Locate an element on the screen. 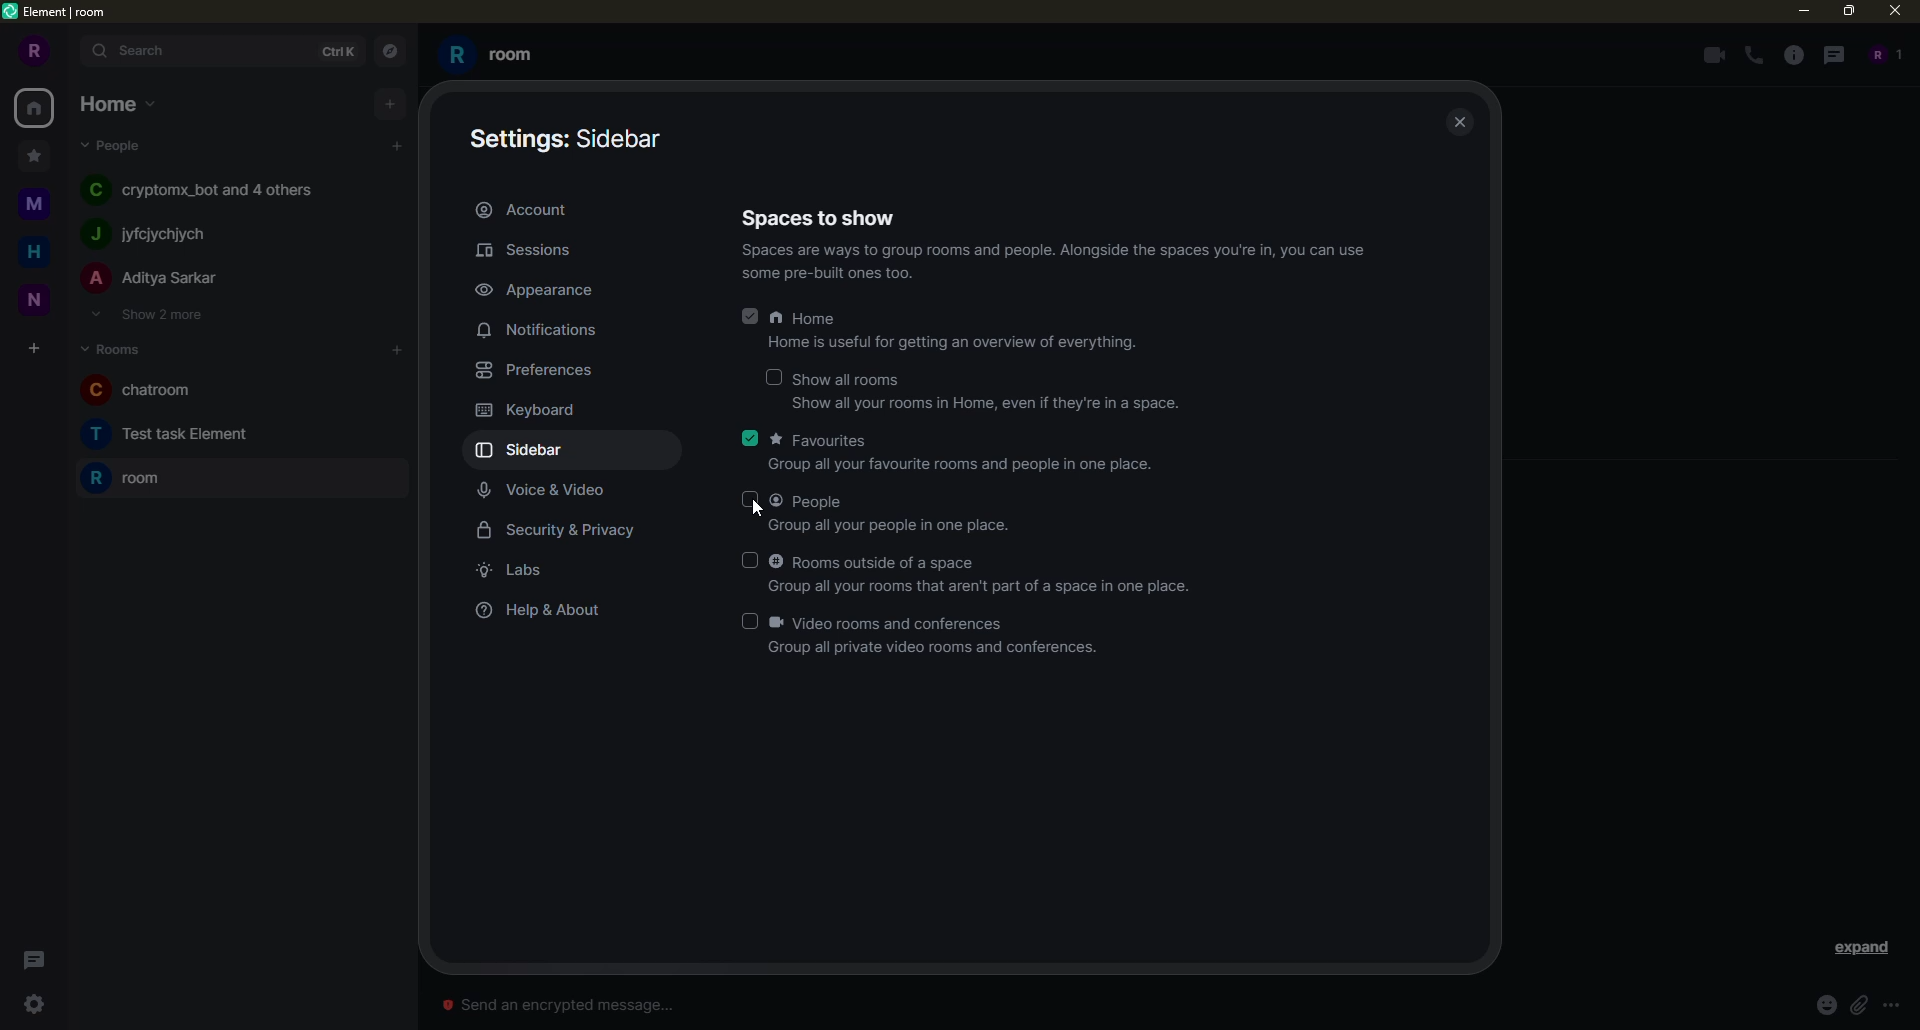 The height and width of the screenshot is (1030, 1920). close is located at coordinates (1465, 123).